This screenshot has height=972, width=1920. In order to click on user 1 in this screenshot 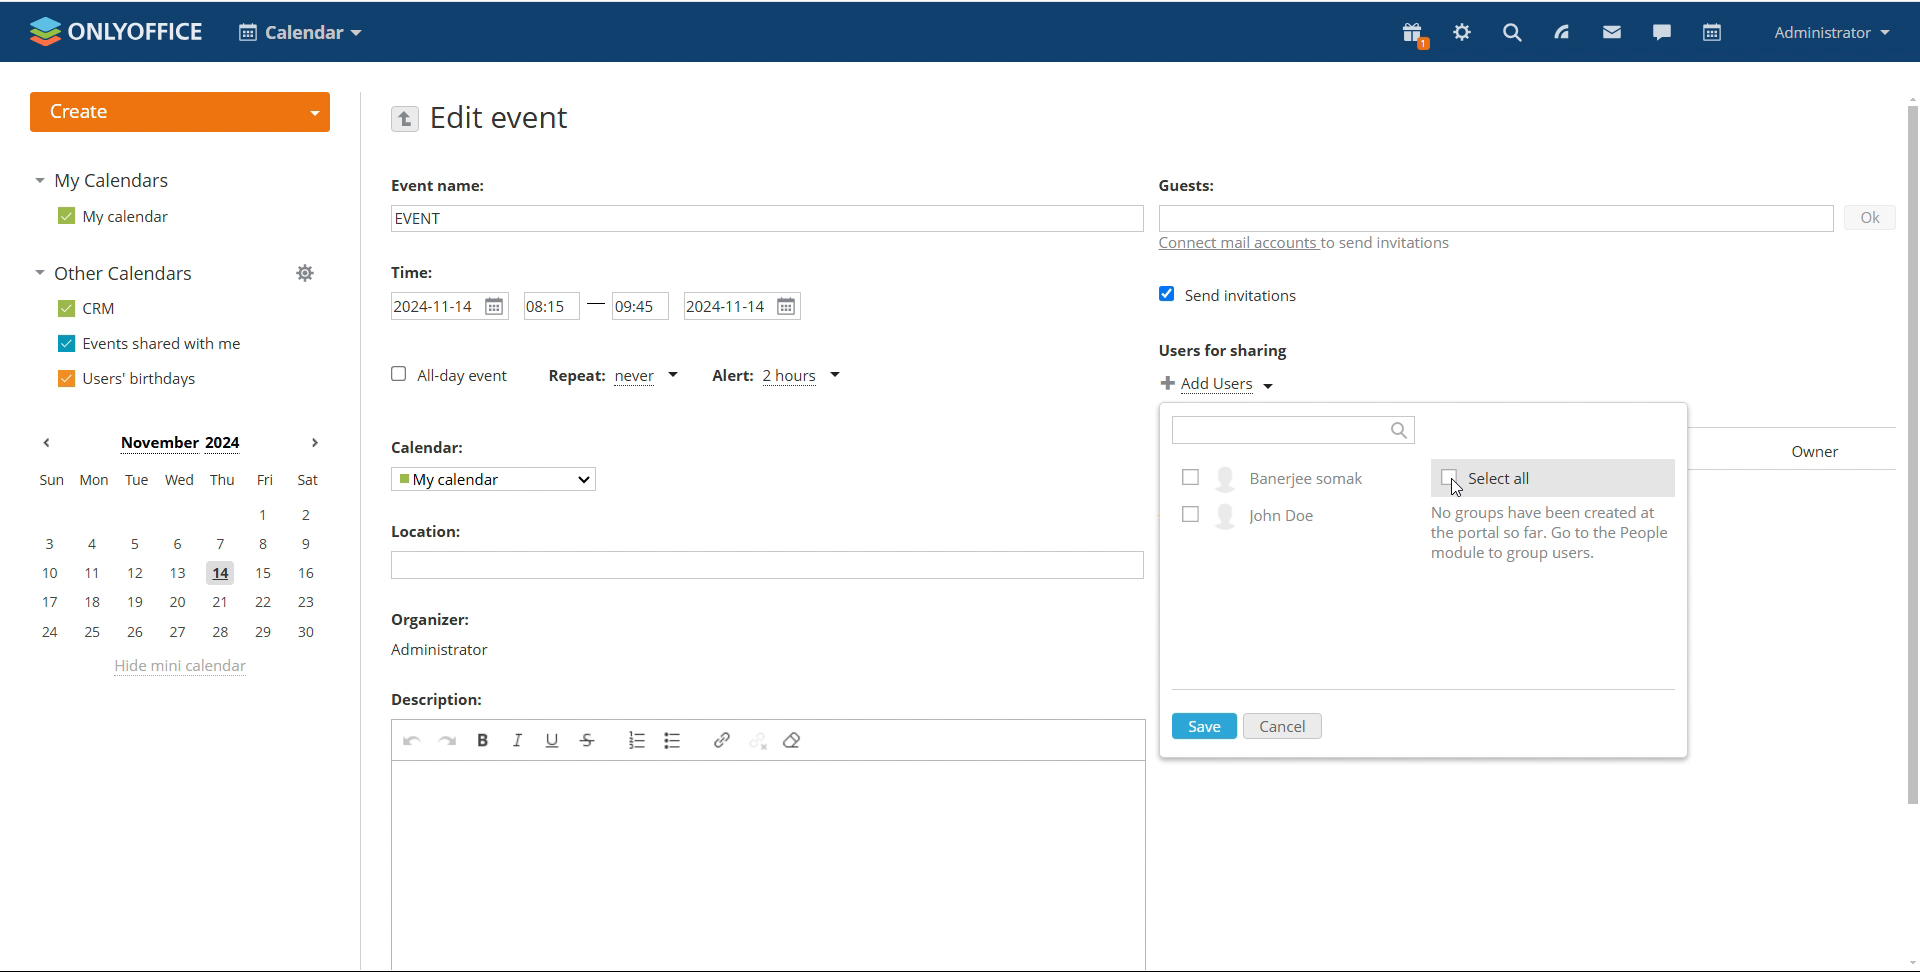, I will do `click(1273, 477)`.